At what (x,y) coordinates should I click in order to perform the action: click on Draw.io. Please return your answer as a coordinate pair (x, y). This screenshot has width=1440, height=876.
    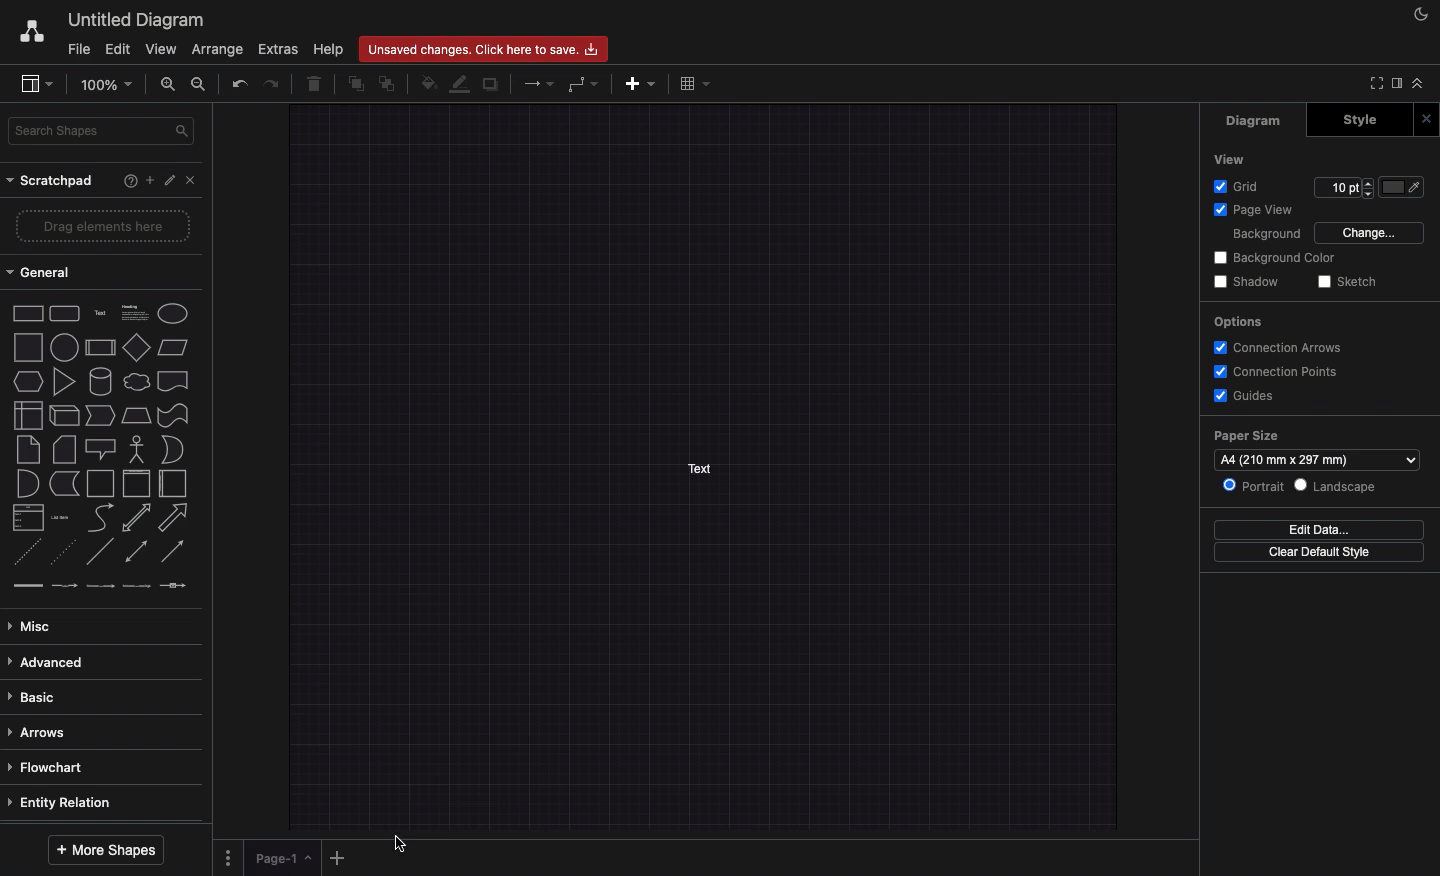
    Looking at the image, I should click on (27, 30).